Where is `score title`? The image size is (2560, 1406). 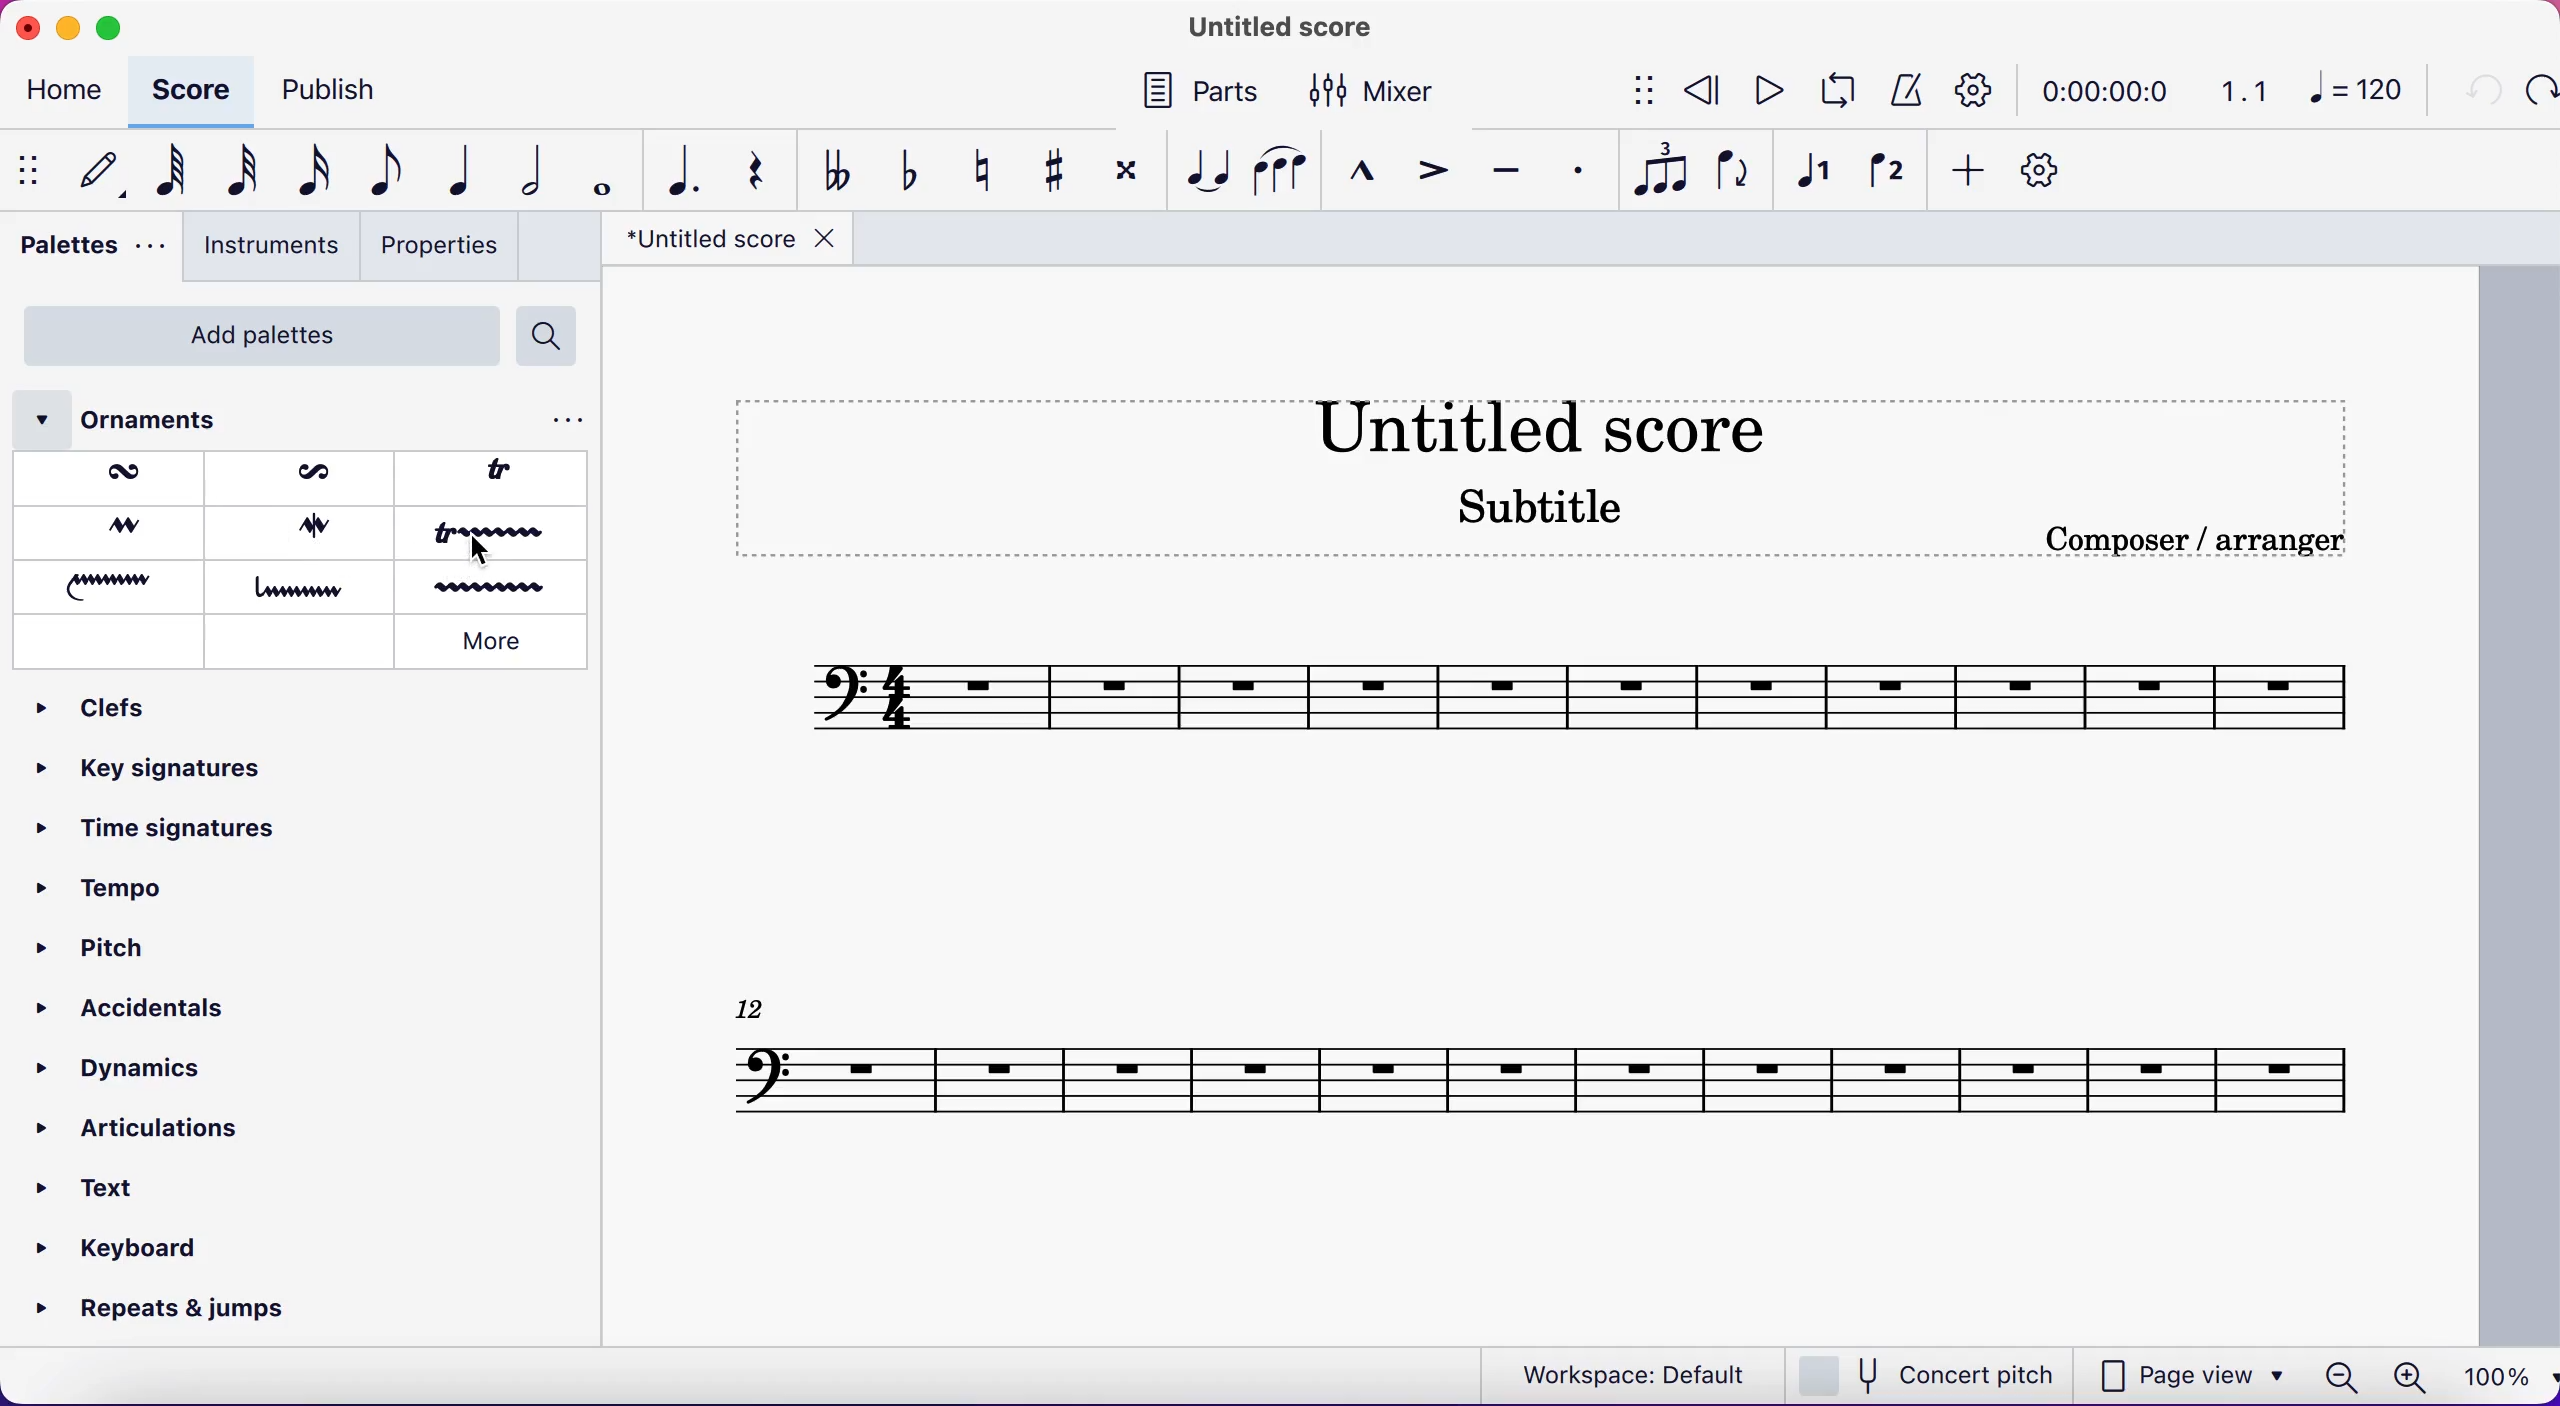 score title is located at coordinates (1569, 426).